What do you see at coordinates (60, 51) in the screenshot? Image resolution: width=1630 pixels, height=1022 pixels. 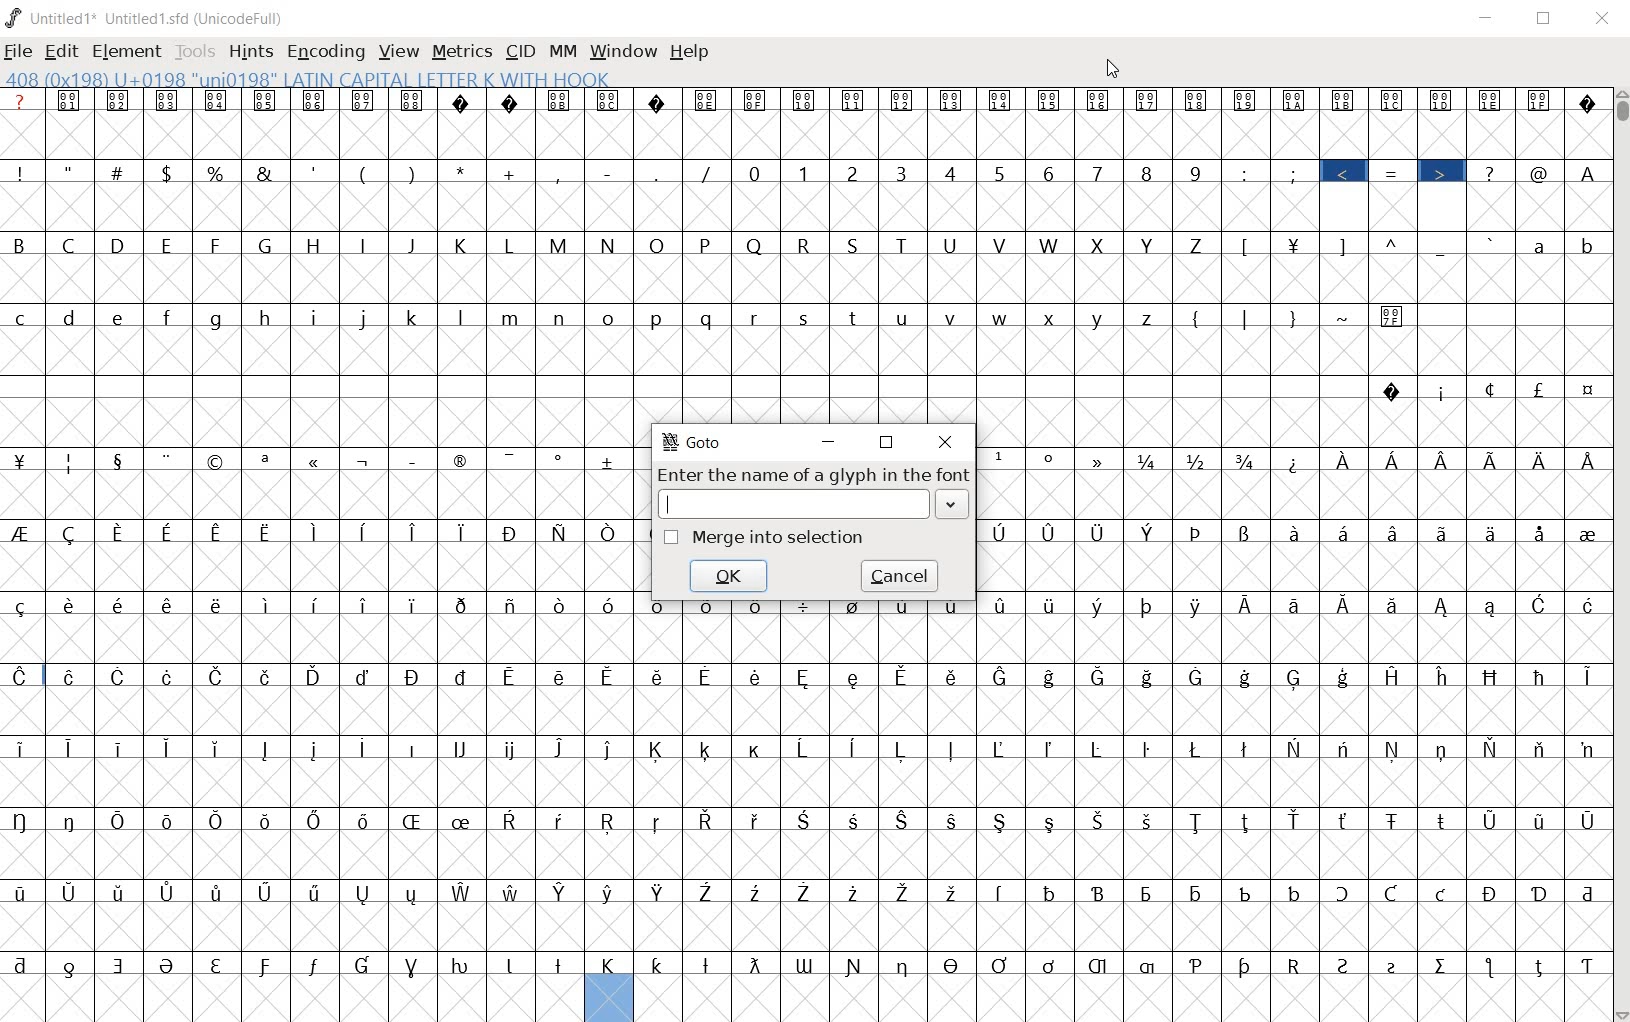 I see `edit` at bounding box center [60, 51].